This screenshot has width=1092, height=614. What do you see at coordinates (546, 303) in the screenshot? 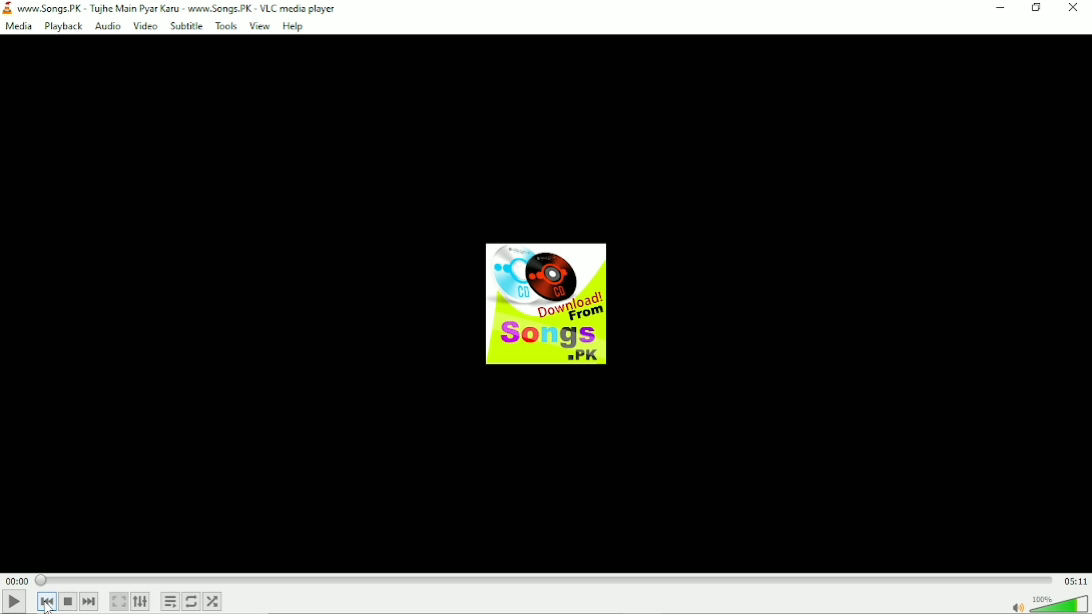
I see `Audio track` at bounding box center [546, 303].